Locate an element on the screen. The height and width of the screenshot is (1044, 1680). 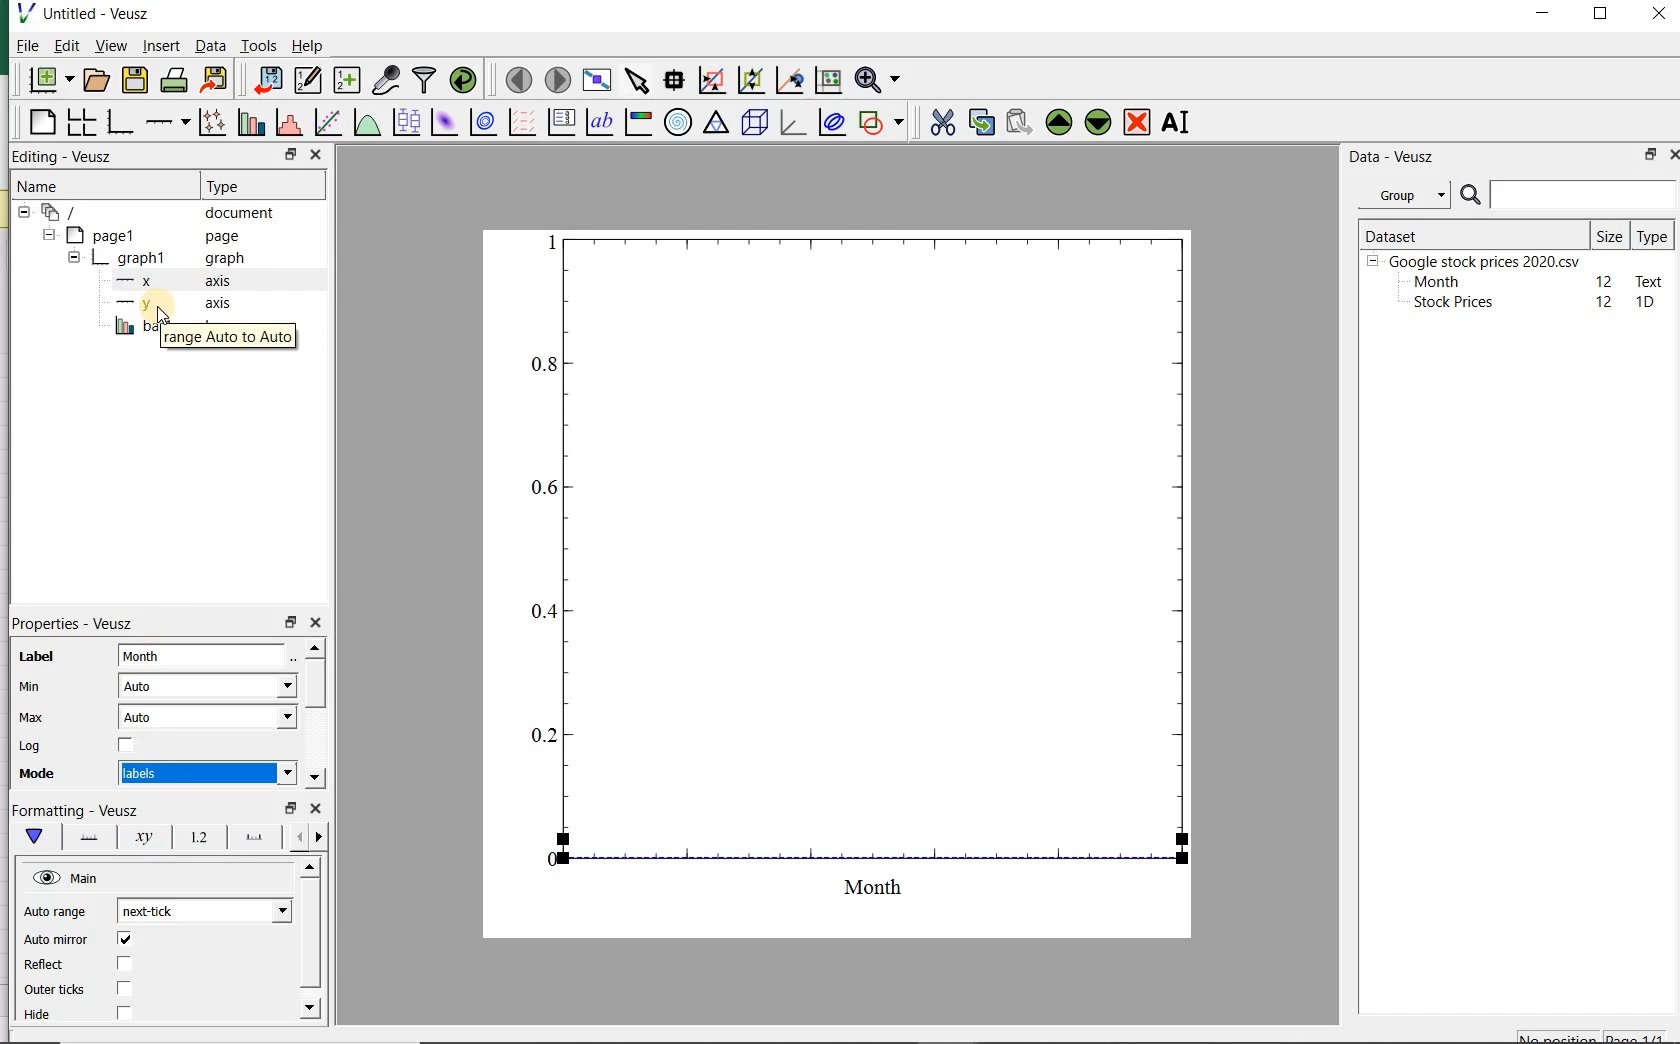
tick labels is located at coordinates (195, 840).